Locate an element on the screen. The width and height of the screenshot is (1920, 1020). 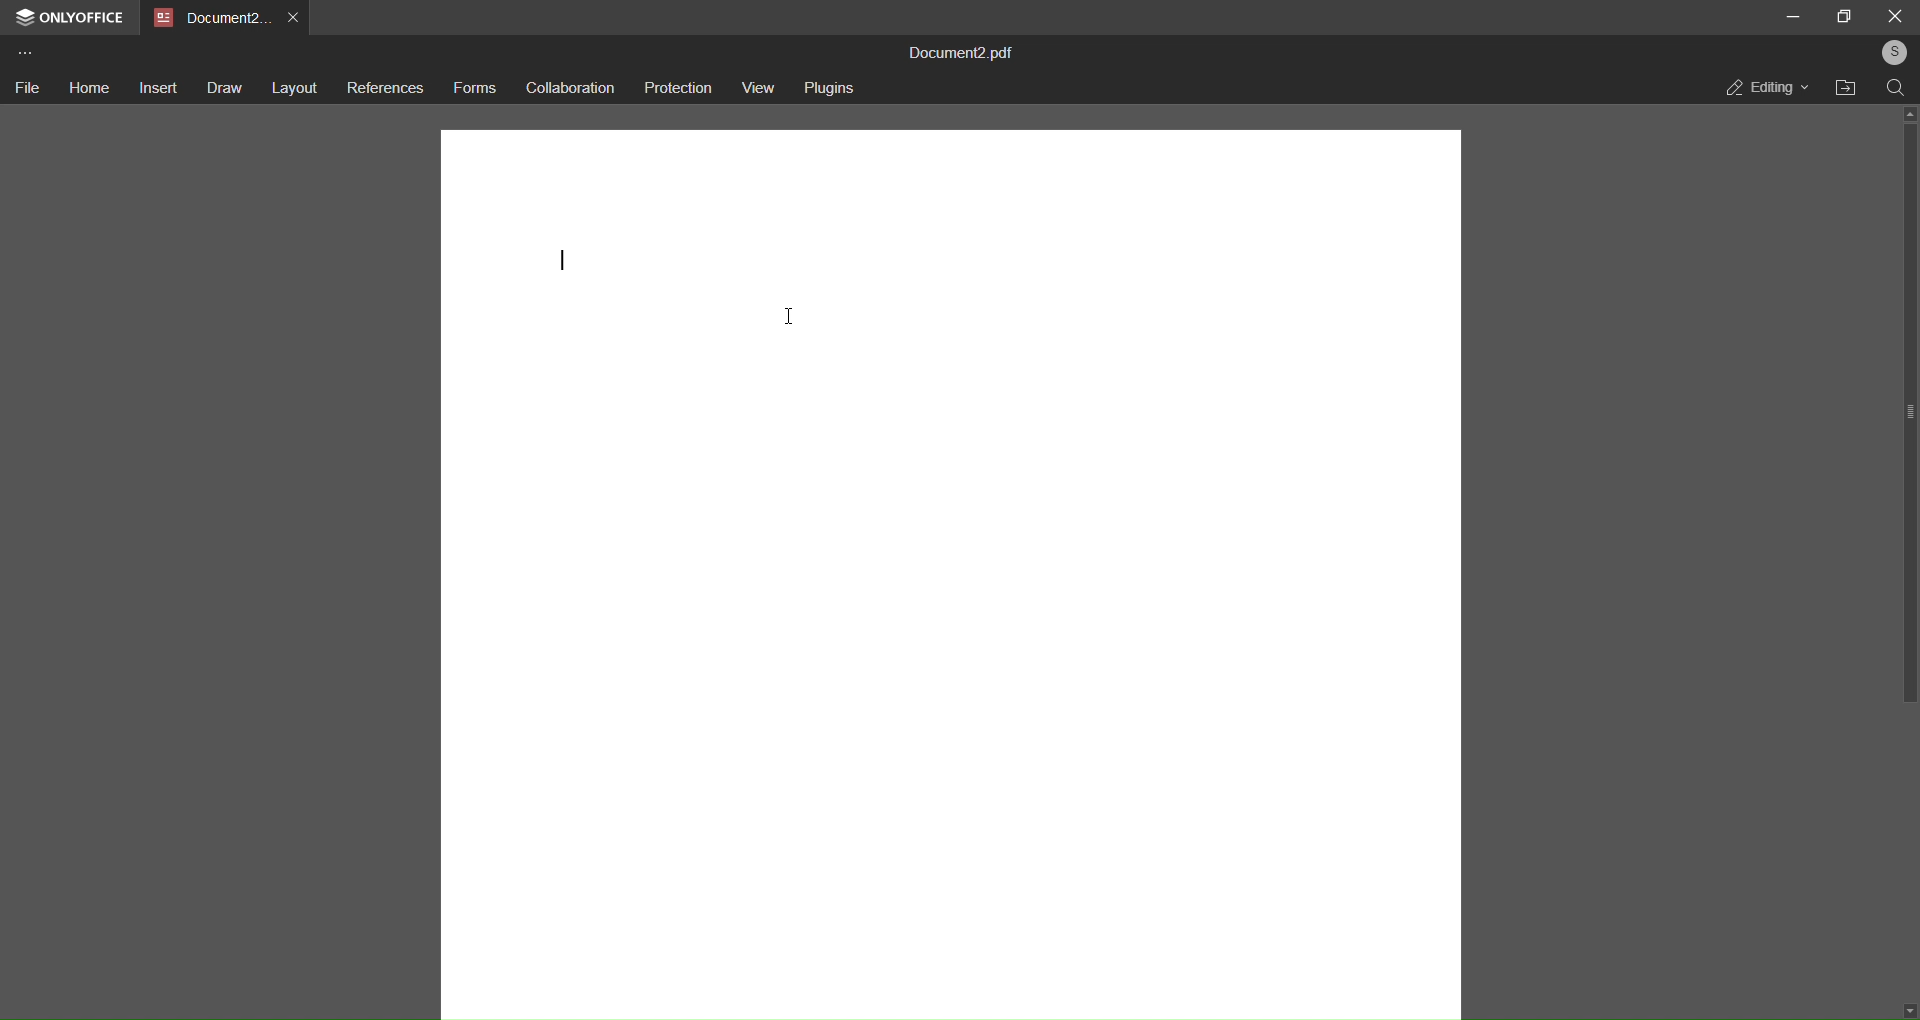
minimize is located at coordinates (1792, 15).